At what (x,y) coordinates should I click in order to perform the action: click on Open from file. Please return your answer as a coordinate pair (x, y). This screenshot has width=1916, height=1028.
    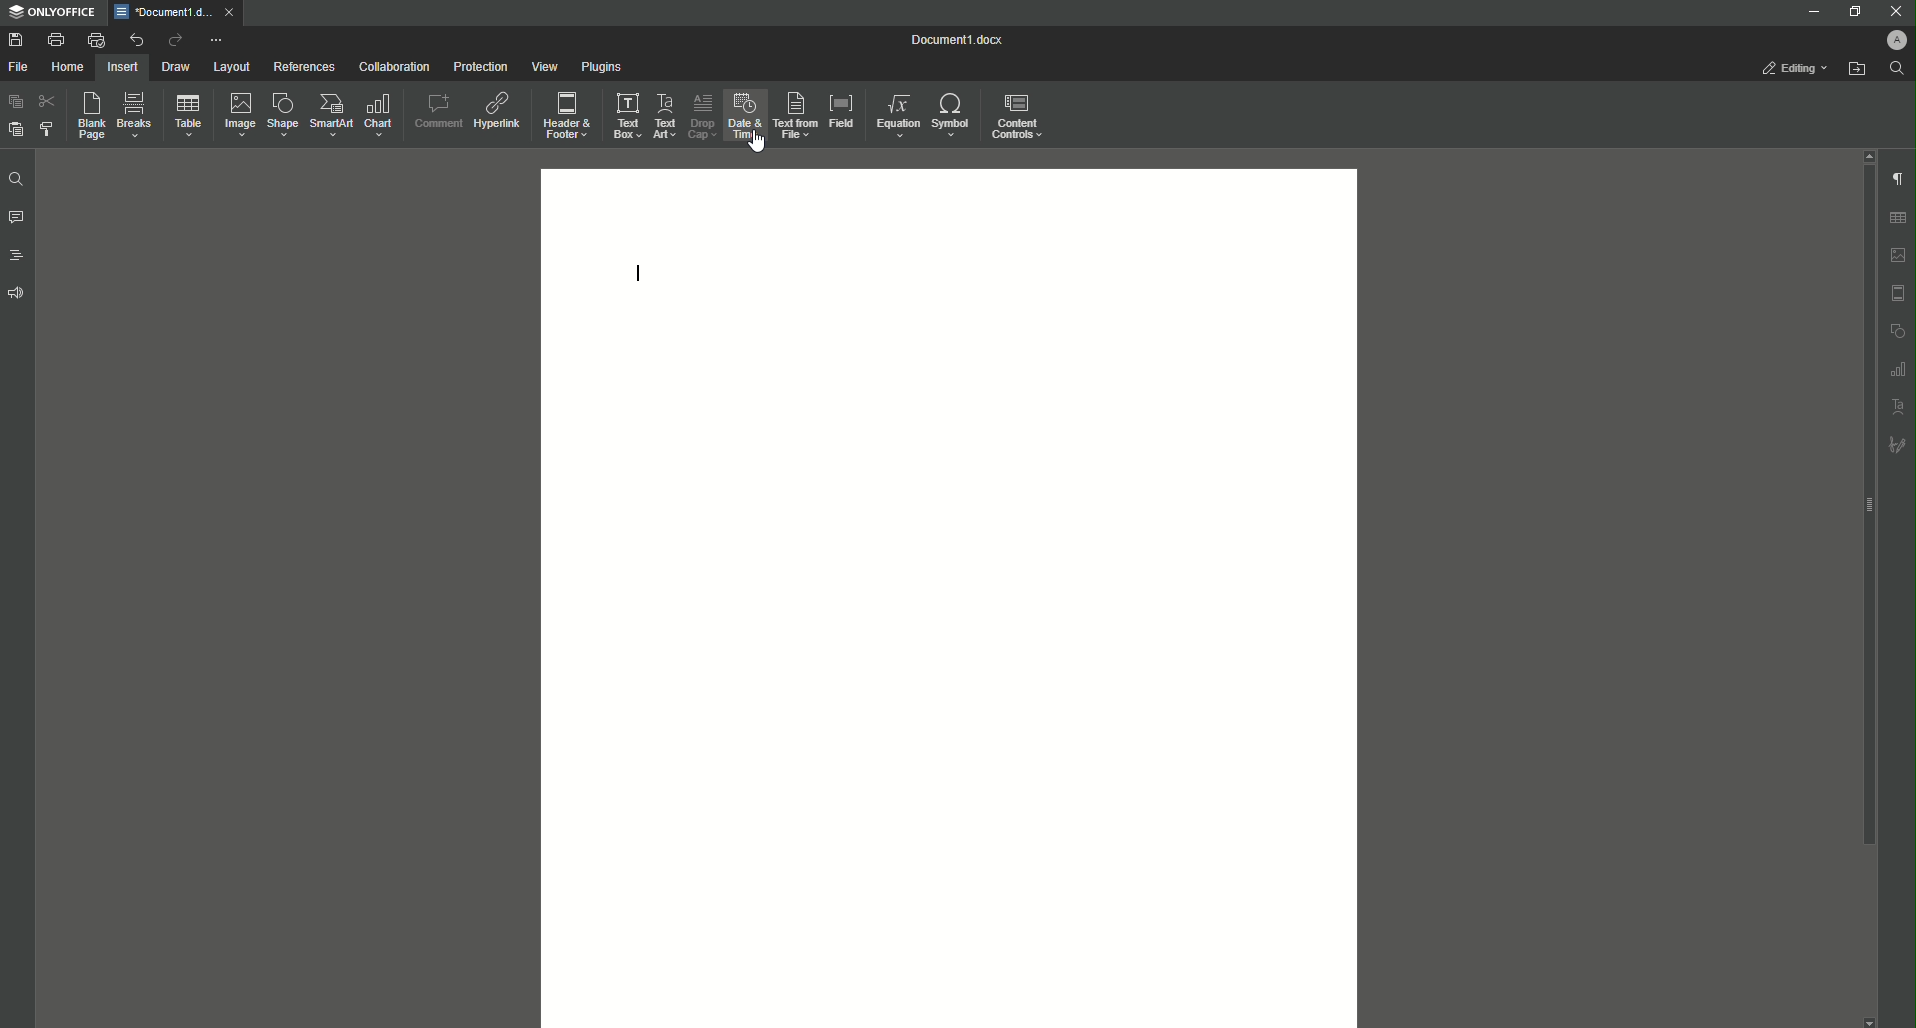
    Looking at the image, I should click on (1856, 68).